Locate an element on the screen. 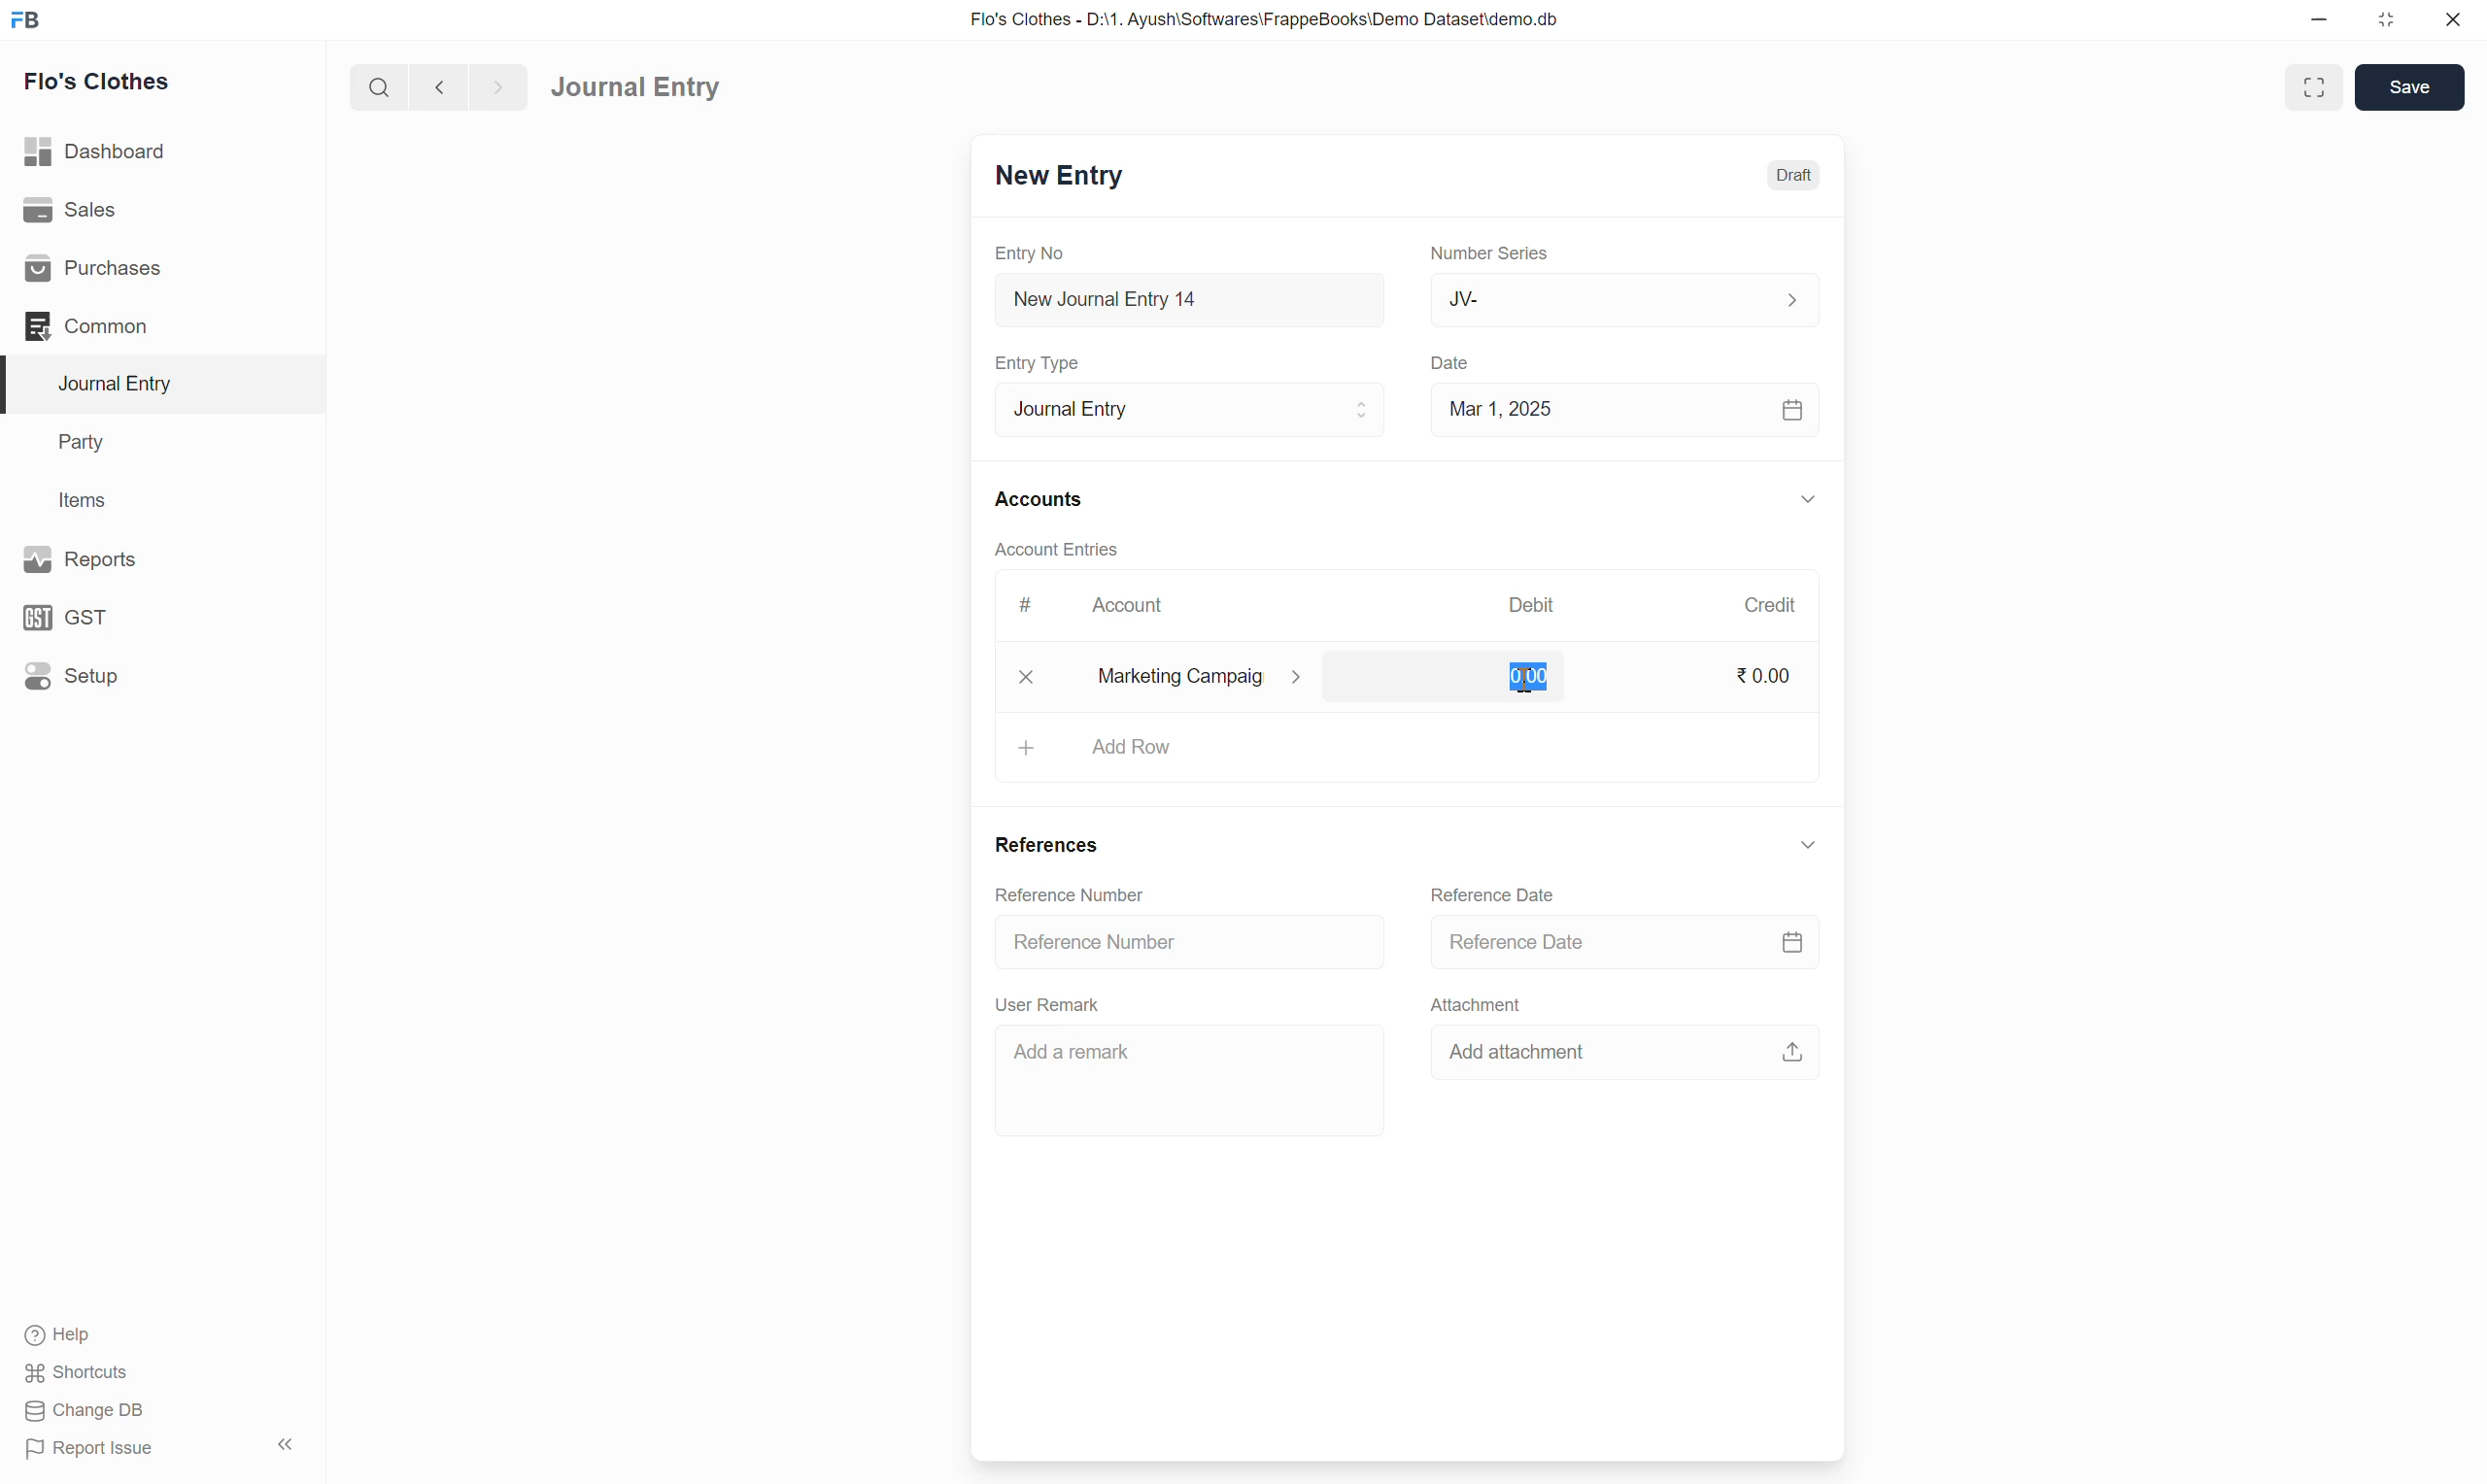 The image size is (2487, 1484). Entry No is located at coordinates (1034, 253).